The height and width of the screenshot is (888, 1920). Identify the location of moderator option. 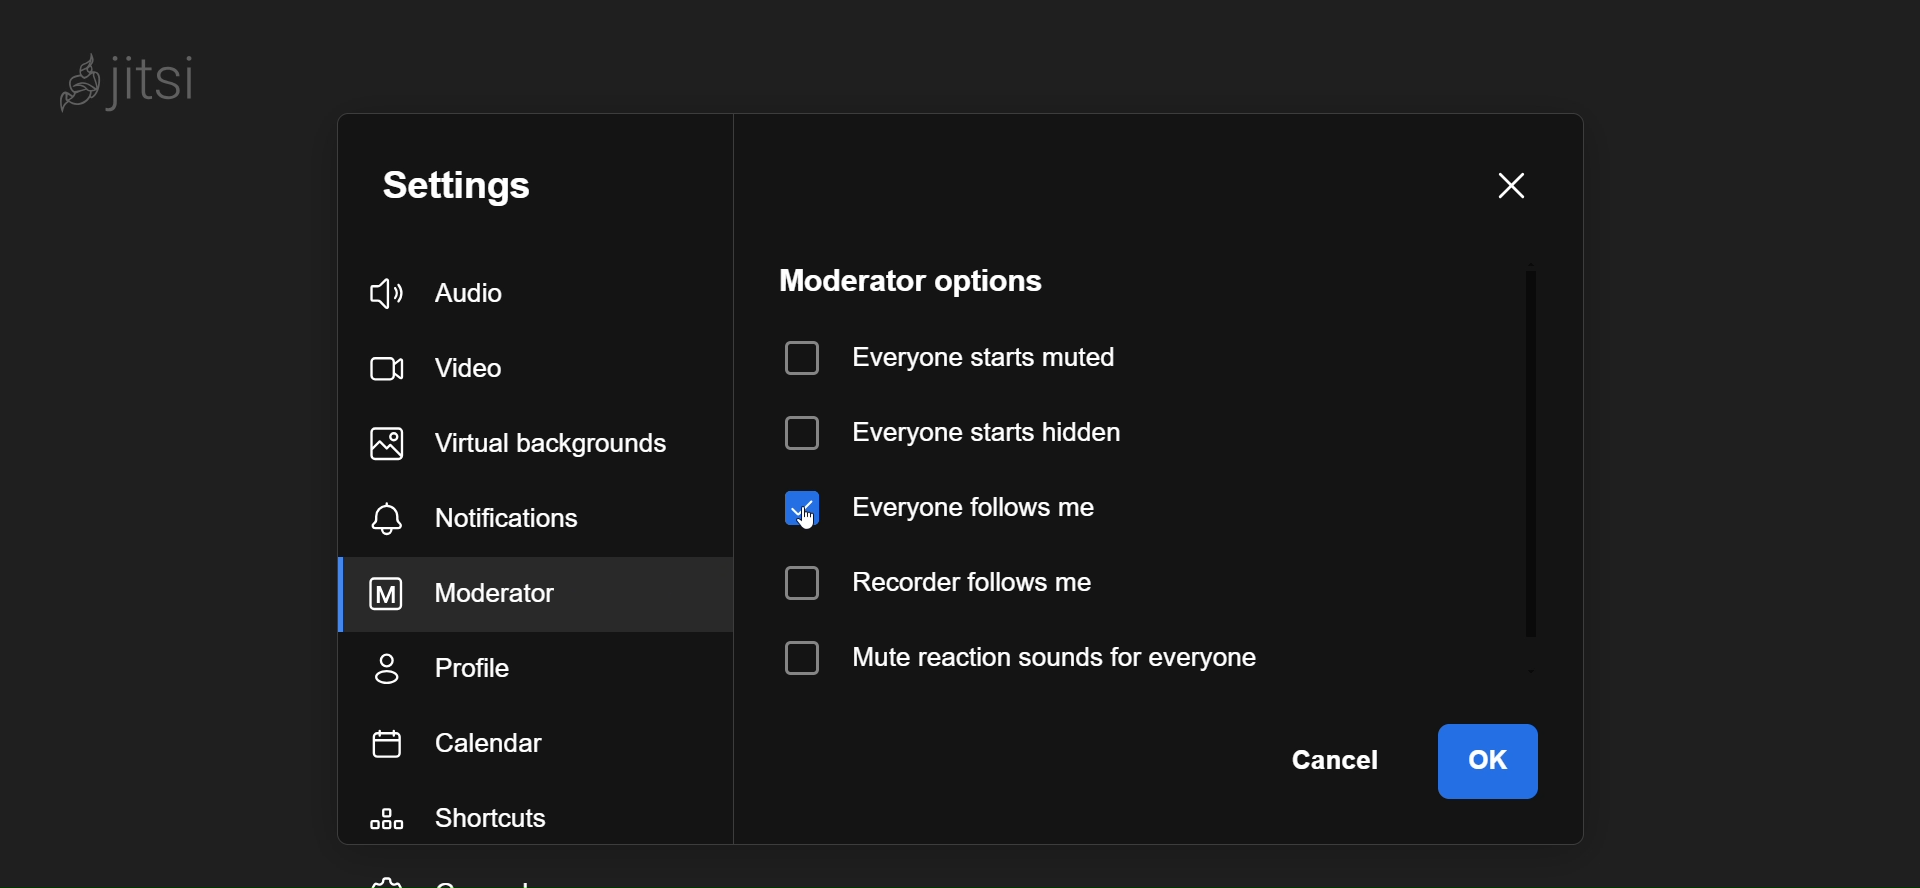
(927, 279).